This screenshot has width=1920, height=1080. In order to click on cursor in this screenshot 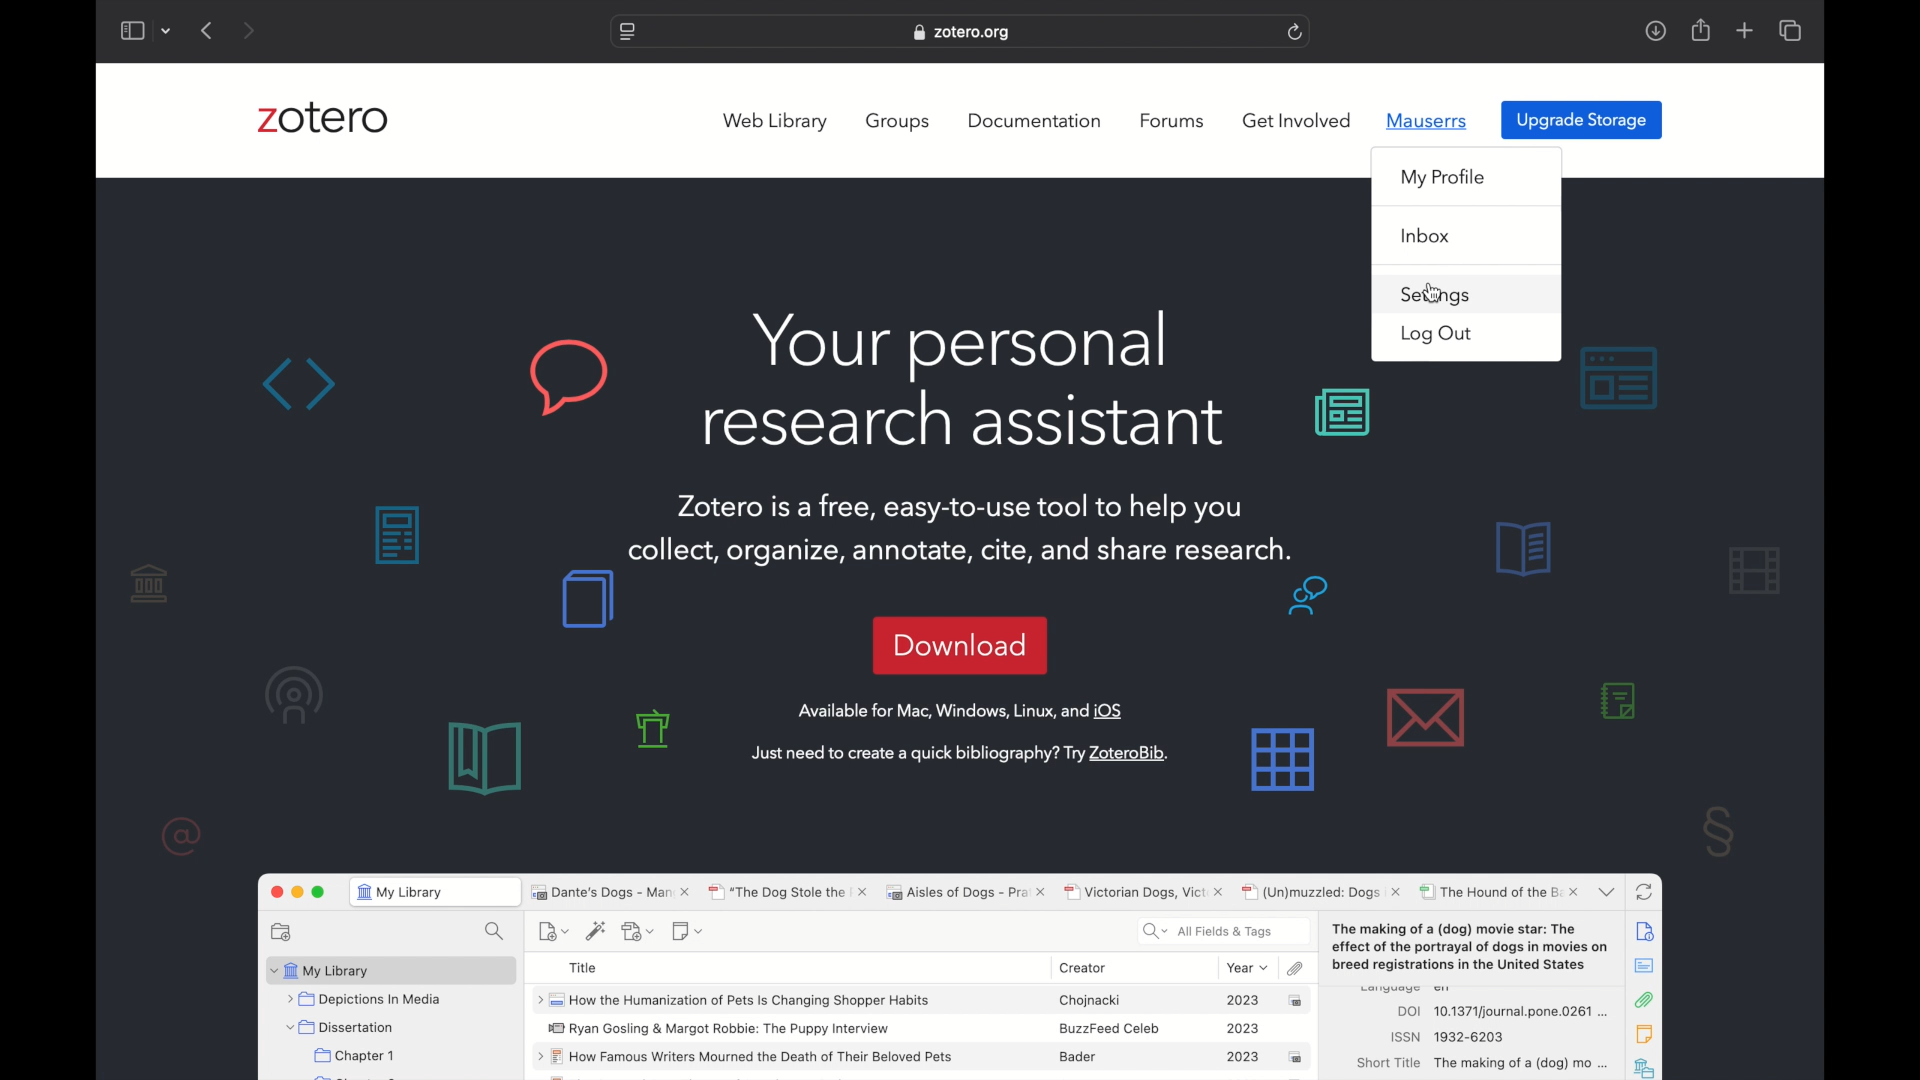, I will do `click(1429, 290)`.